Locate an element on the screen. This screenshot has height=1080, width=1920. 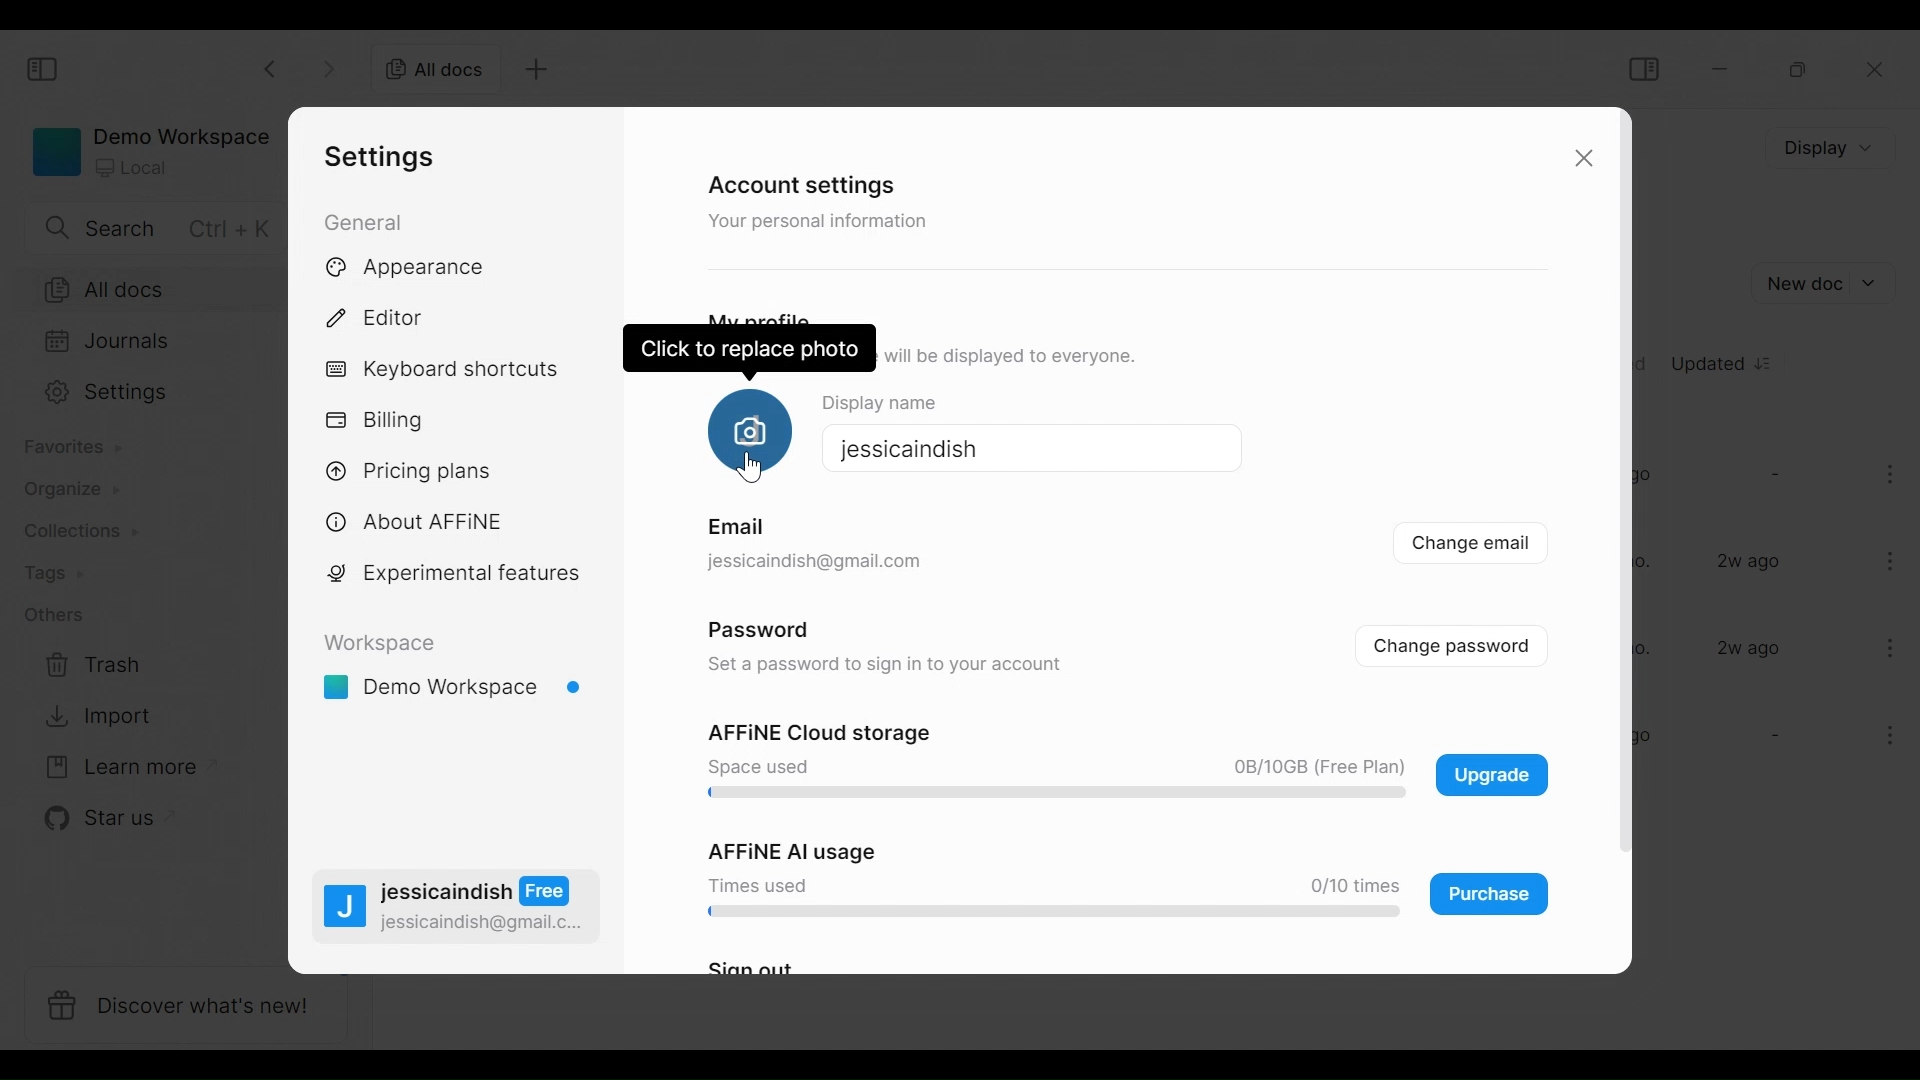
Import is located at coordinates (91, 719).